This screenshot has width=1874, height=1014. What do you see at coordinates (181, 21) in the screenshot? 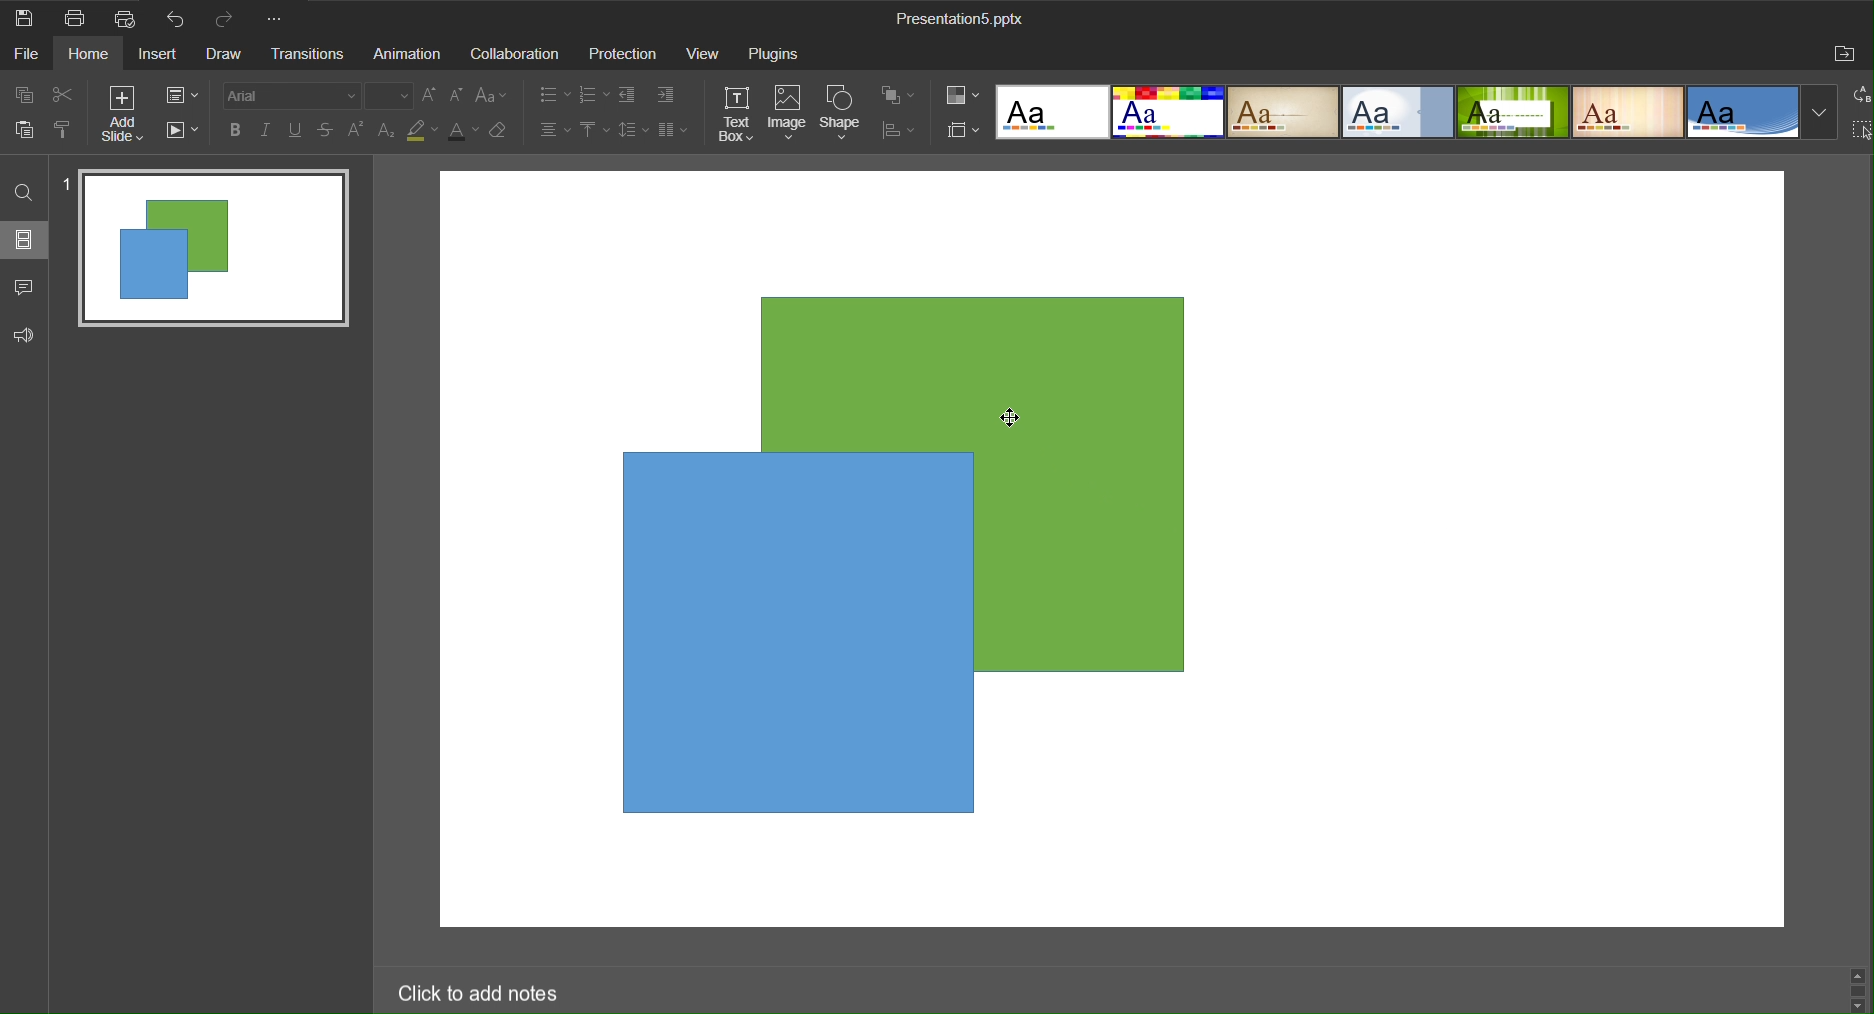
I see `Undo` at bounding box center [181, 21].